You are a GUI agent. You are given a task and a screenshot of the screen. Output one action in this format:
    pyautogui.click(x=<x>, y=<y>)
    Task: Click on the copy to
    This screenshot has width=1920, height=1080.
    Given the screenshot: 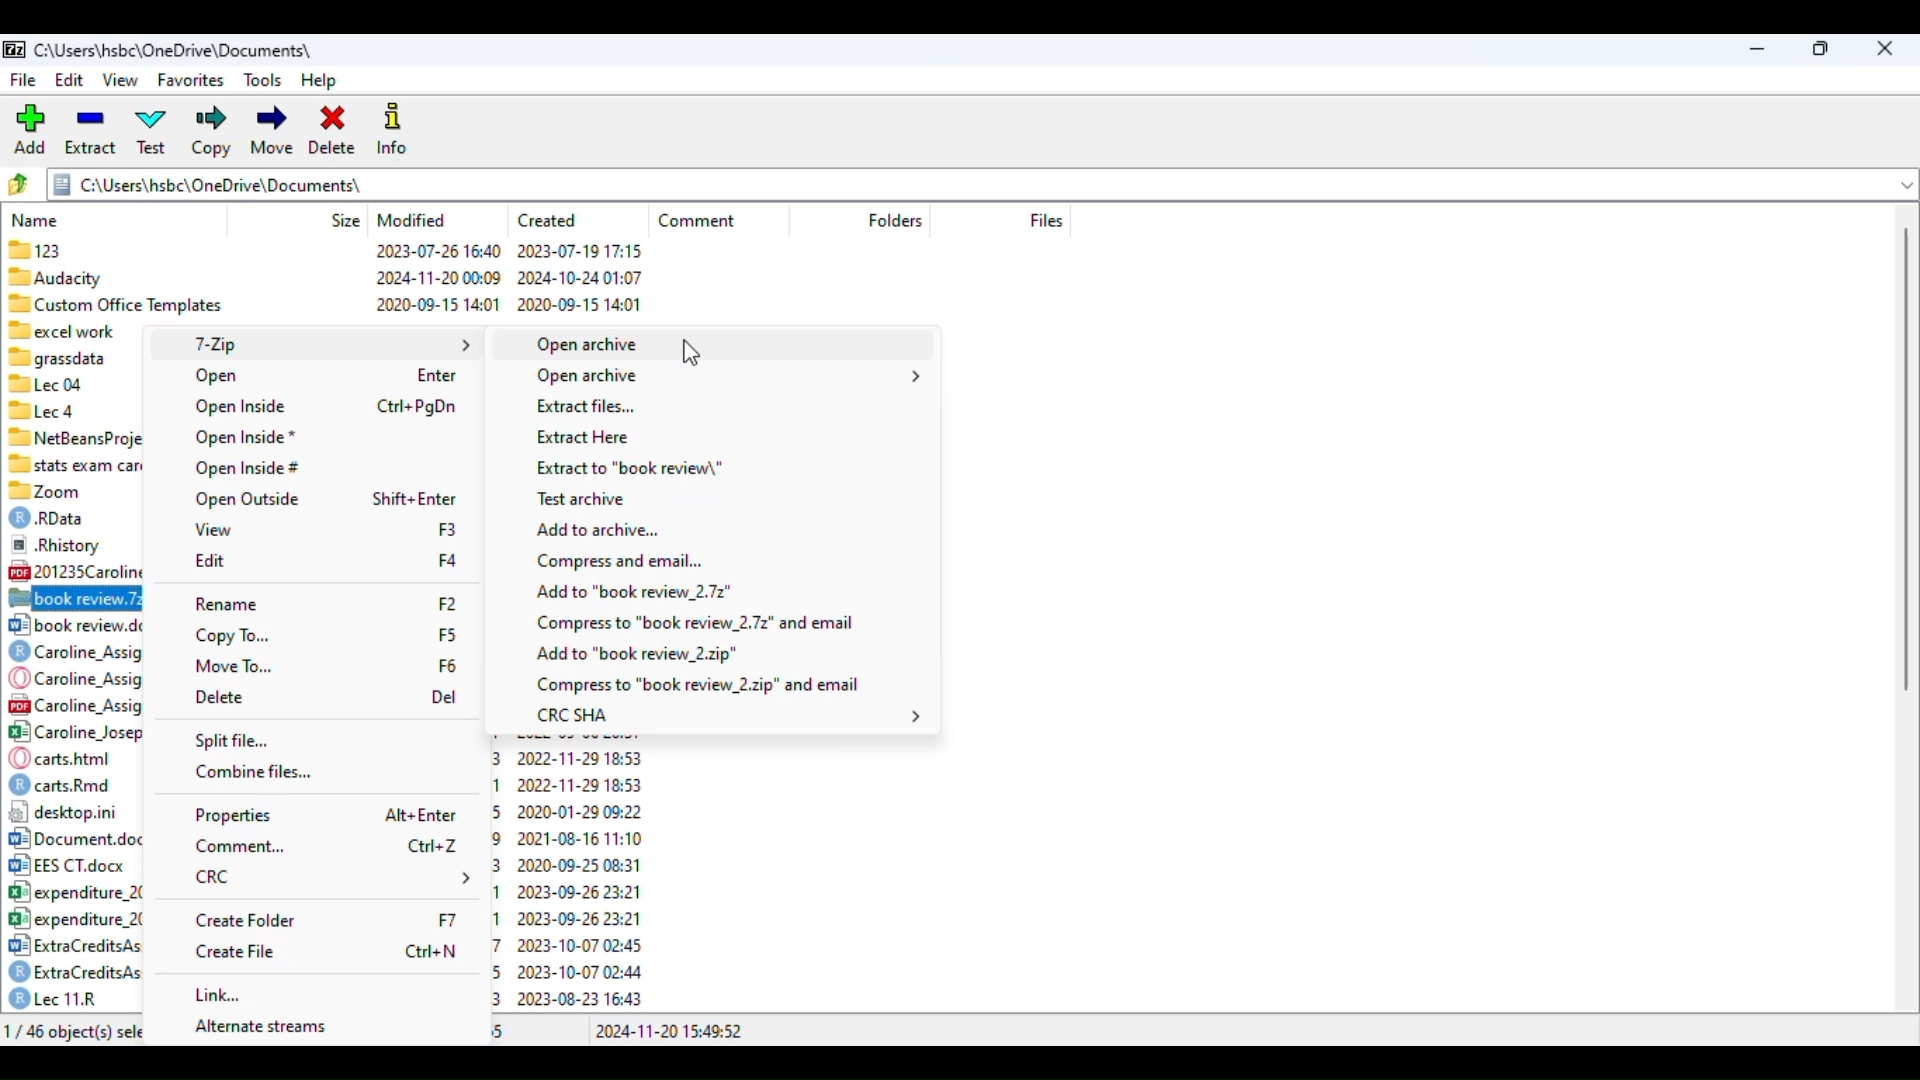 What is the action you would take?
    pyautogui.click(x=233, y=635)
    